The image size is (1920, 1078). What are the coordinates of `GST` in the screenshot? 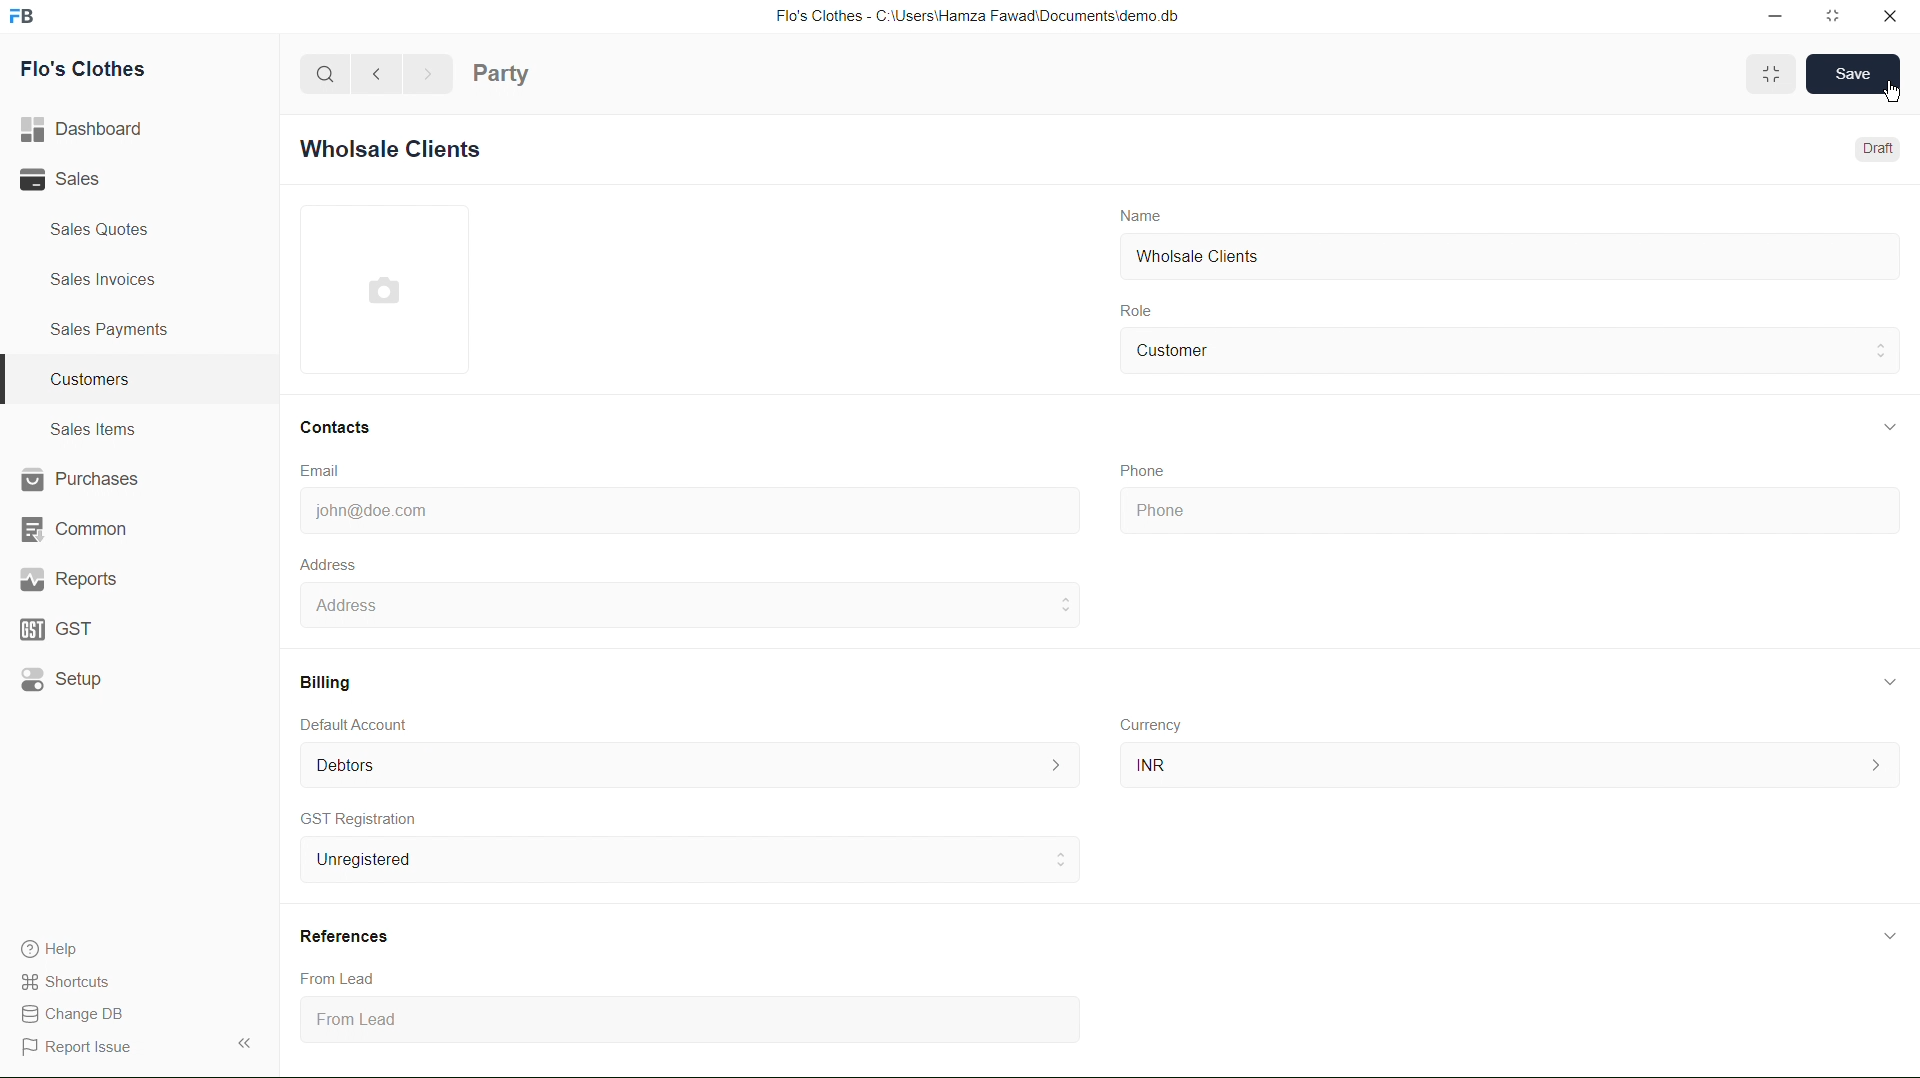 It's located at (58, 631).